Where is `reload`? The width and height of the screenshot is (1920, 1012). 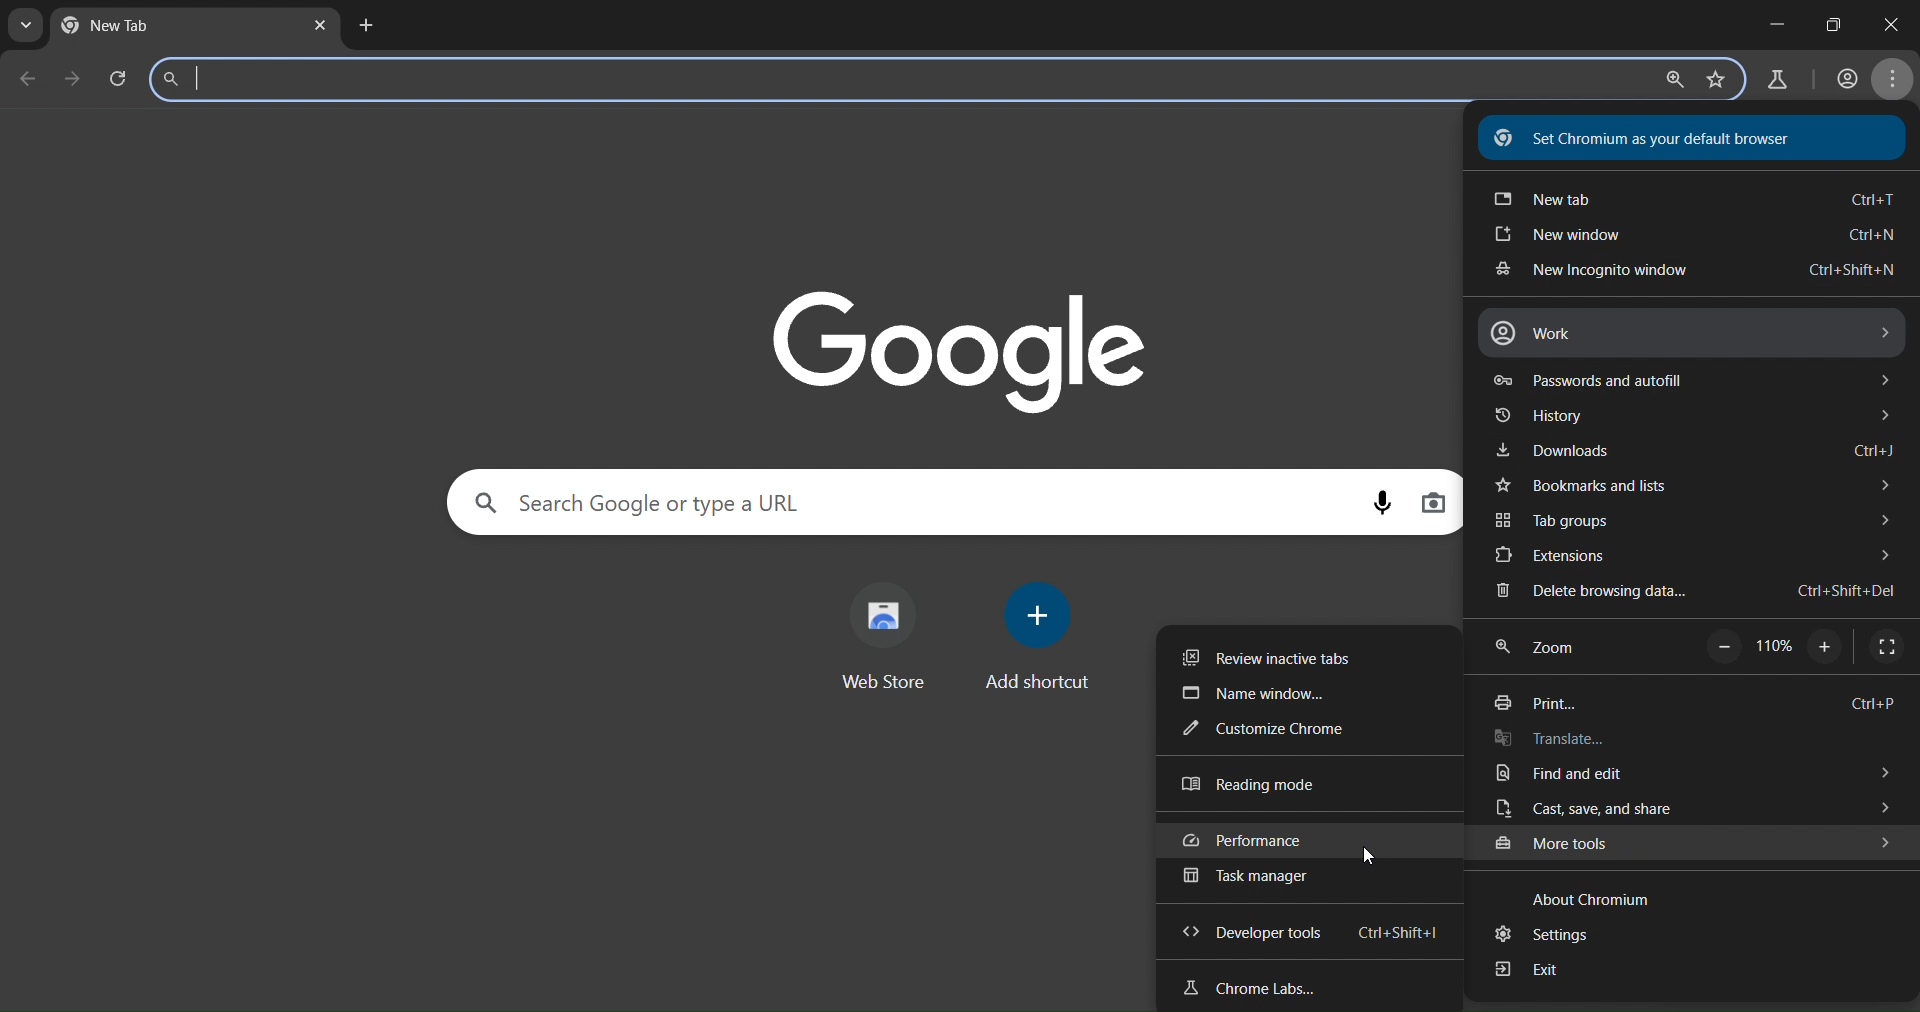 reload is located at coordinates (124, 78).